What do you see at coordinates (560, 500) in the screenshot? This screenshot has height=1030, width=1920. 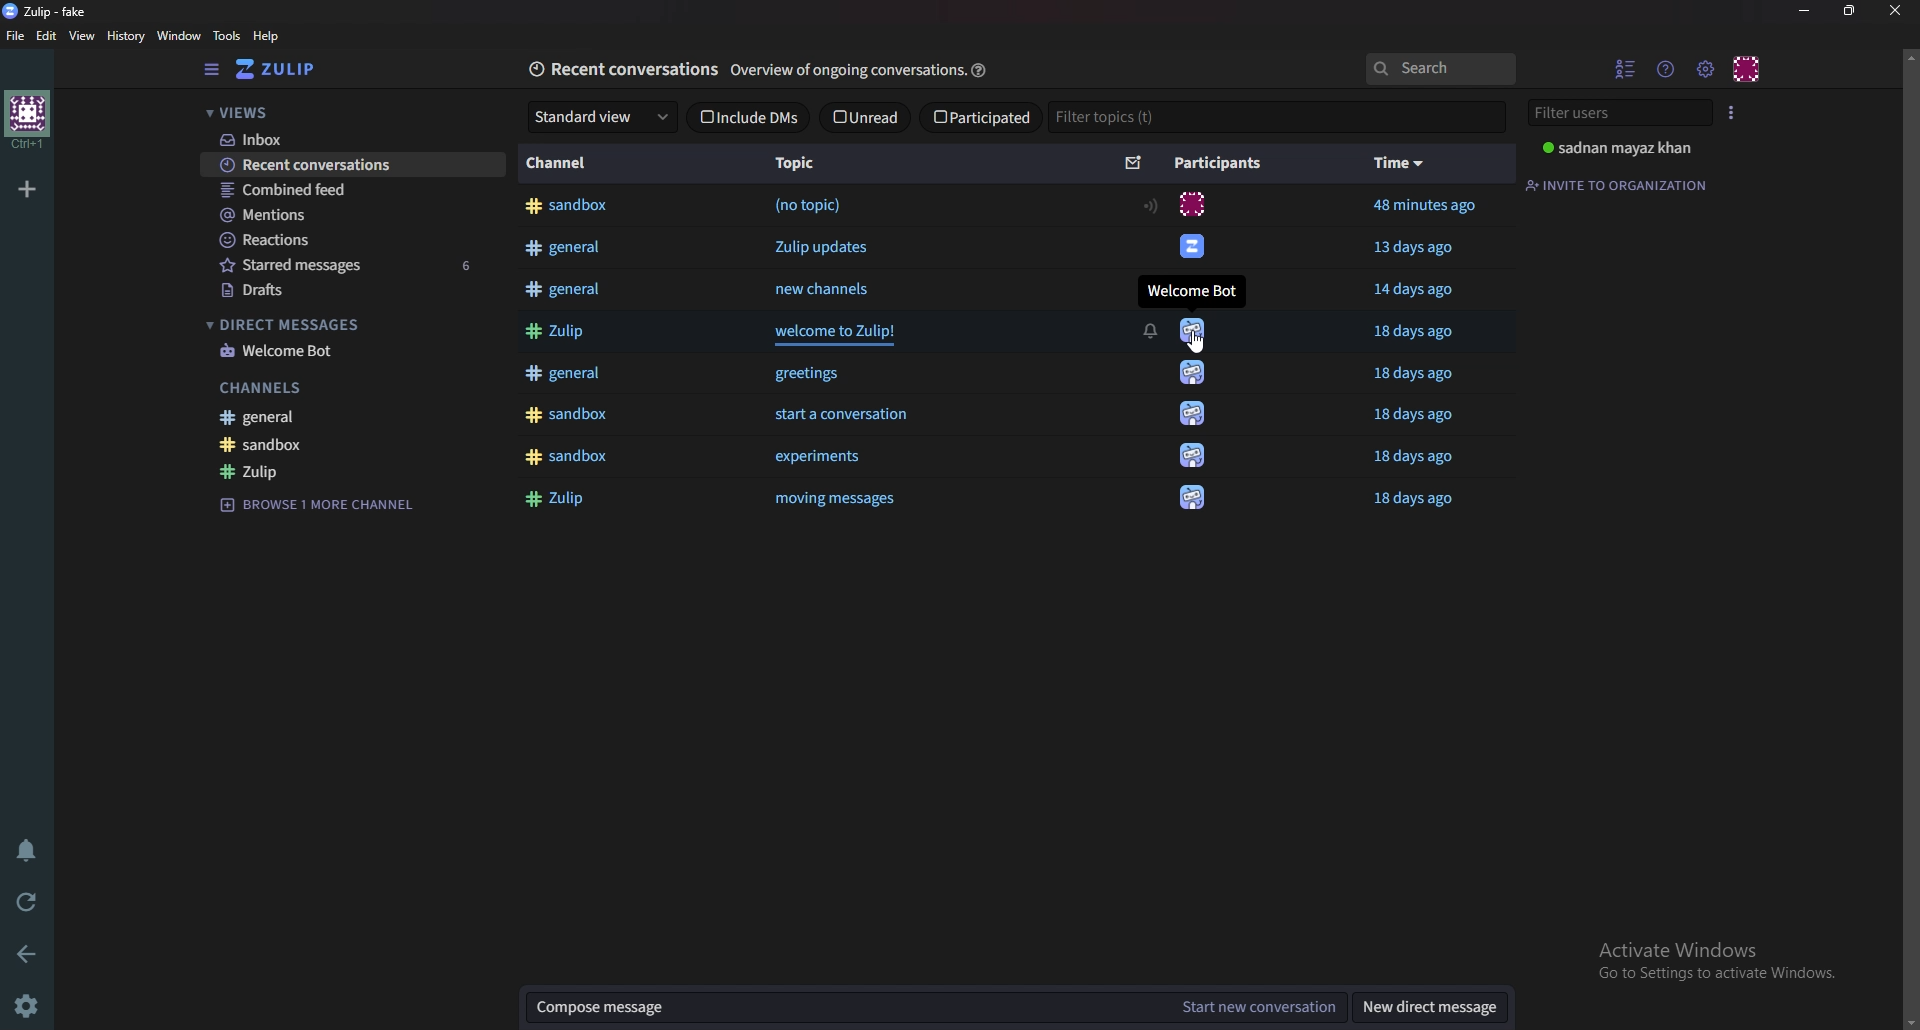 I see `# Zulip` at bounding box center [560, 500].